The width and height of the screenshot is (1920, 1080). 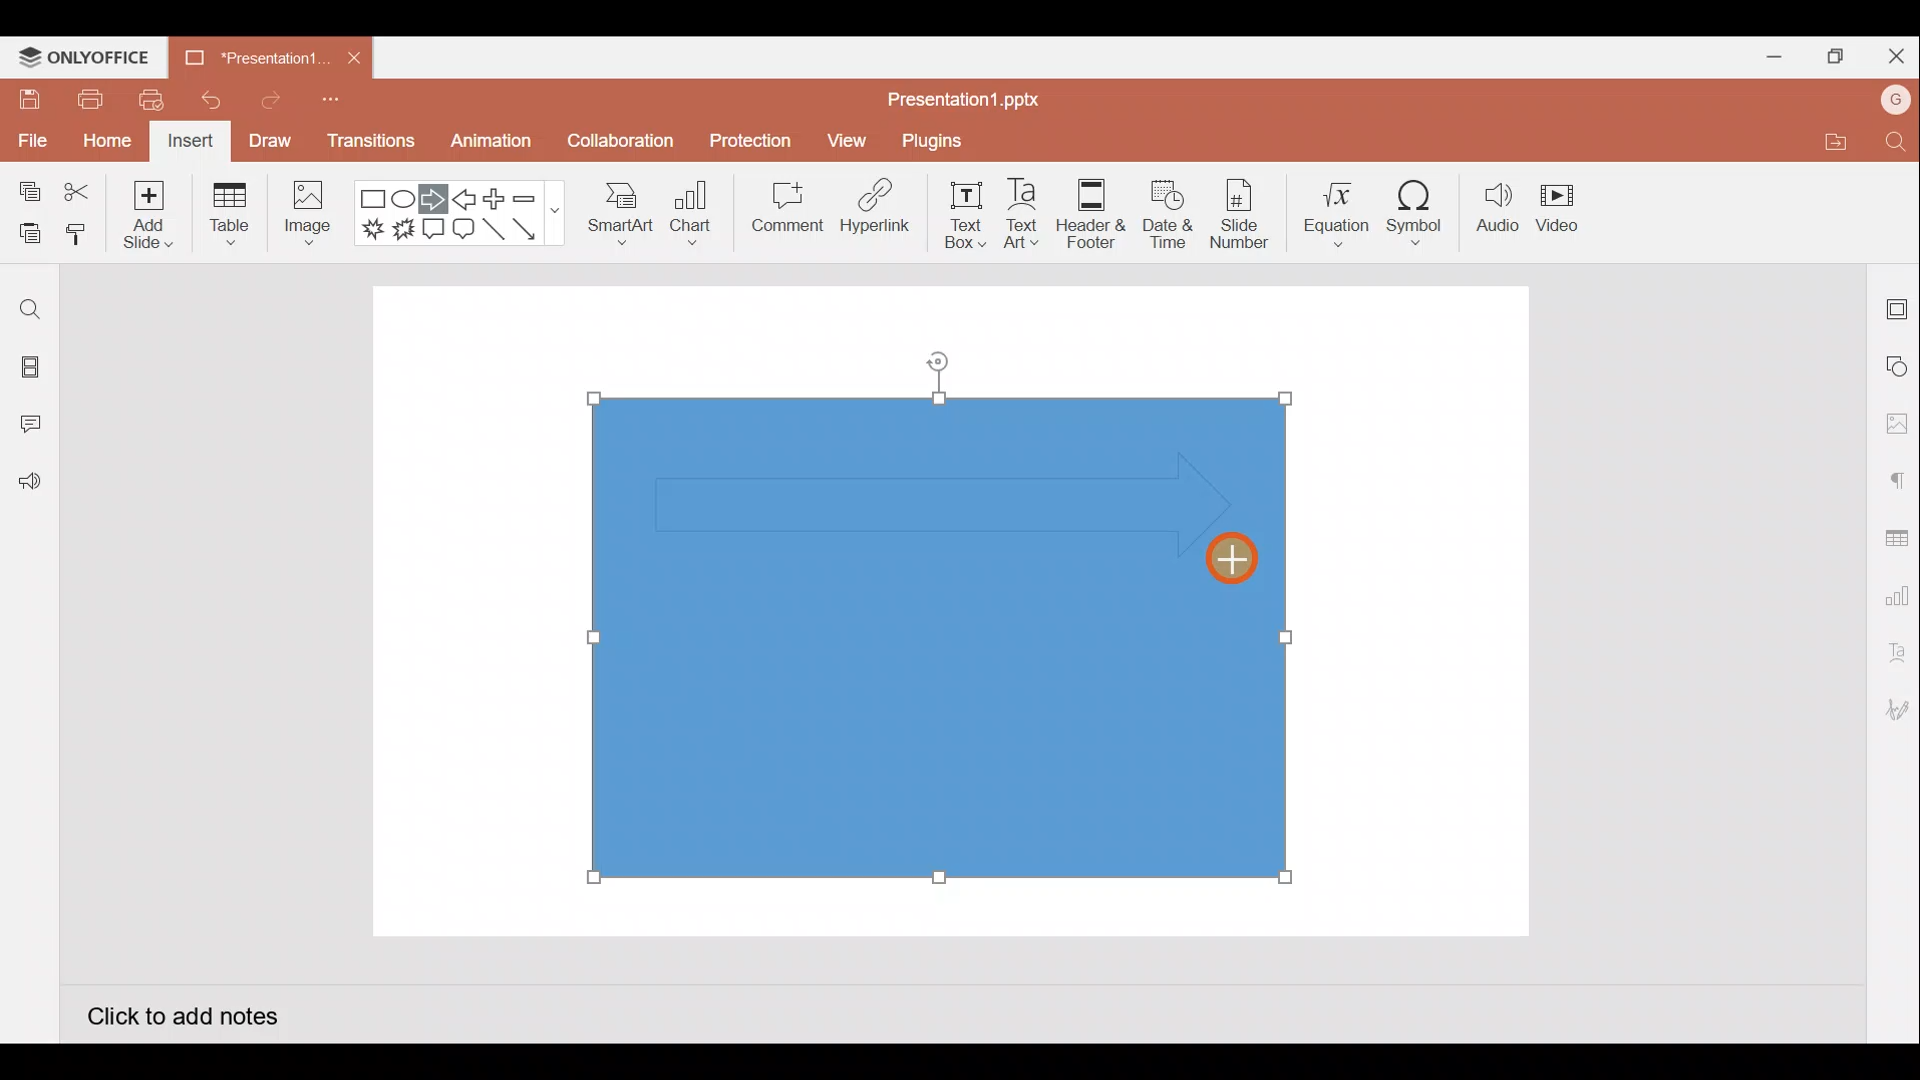 What do you see at coordinates (1894, 712) in the screenshot?
I see `Signature settings` at bounding box center [1894, 712].